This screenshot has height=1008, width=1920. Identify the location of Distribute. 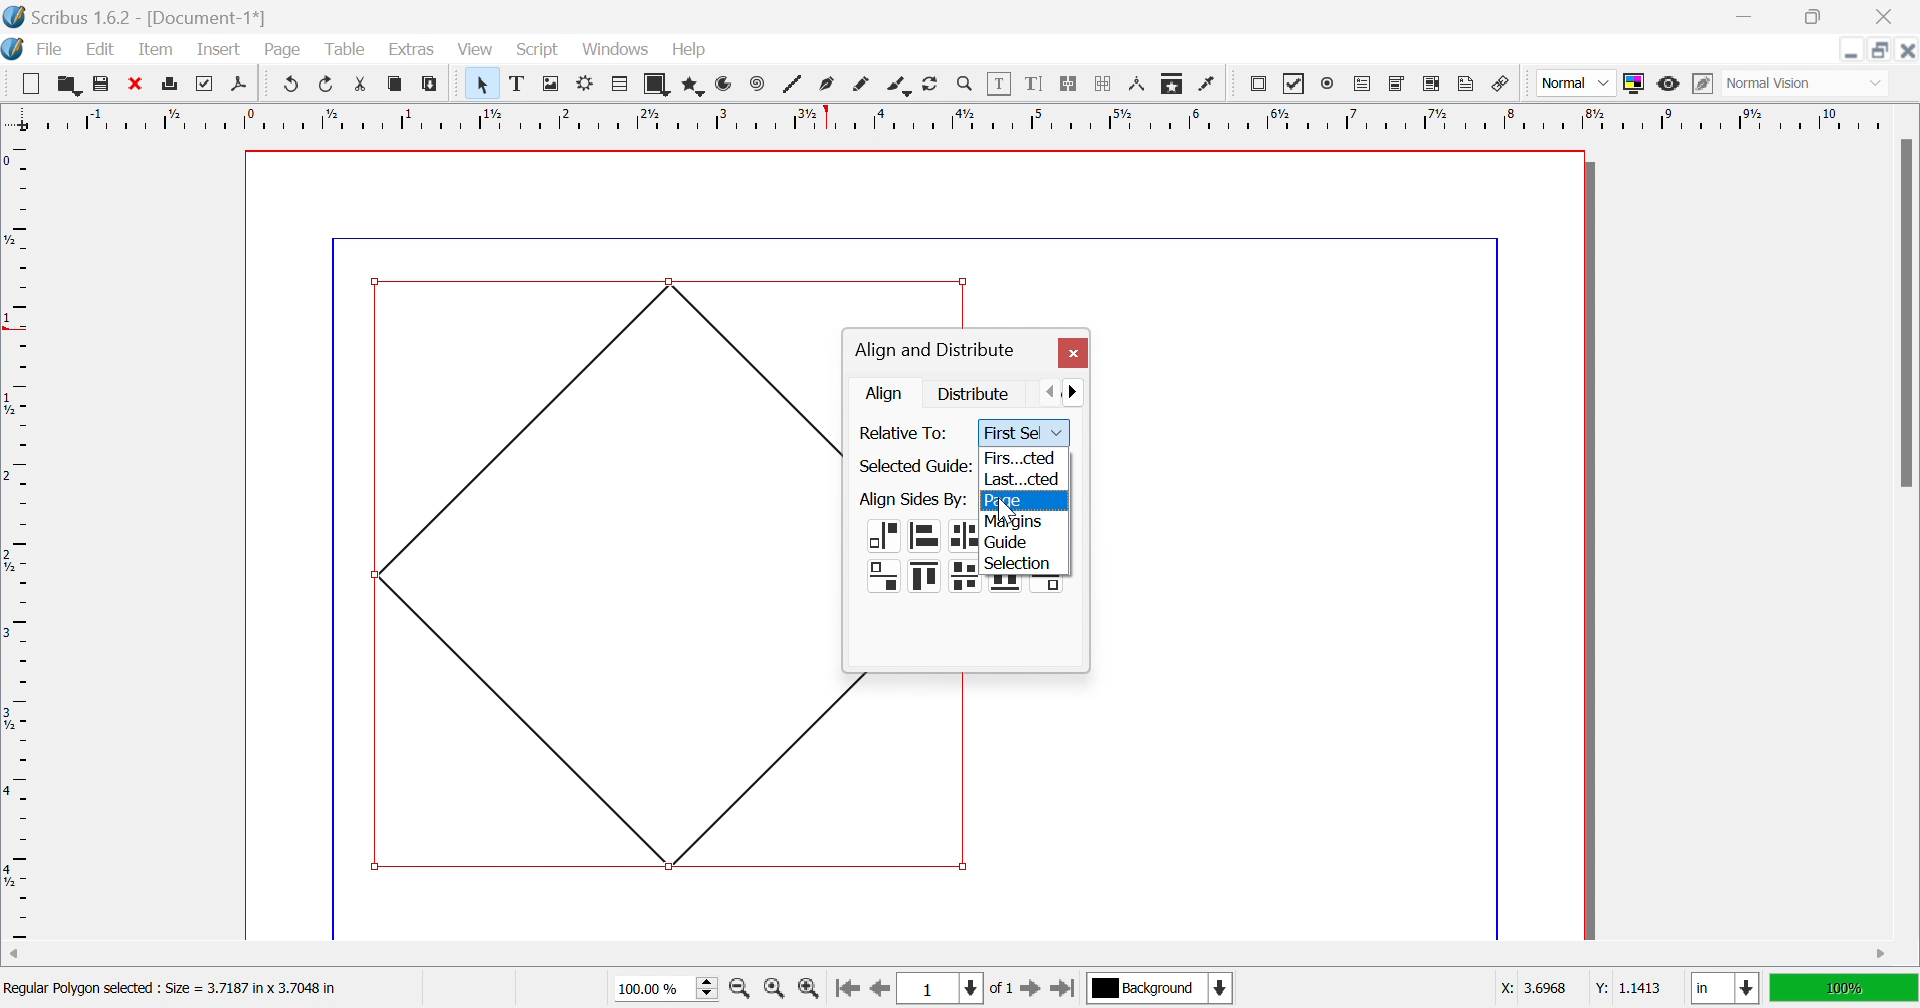
(975, 392).